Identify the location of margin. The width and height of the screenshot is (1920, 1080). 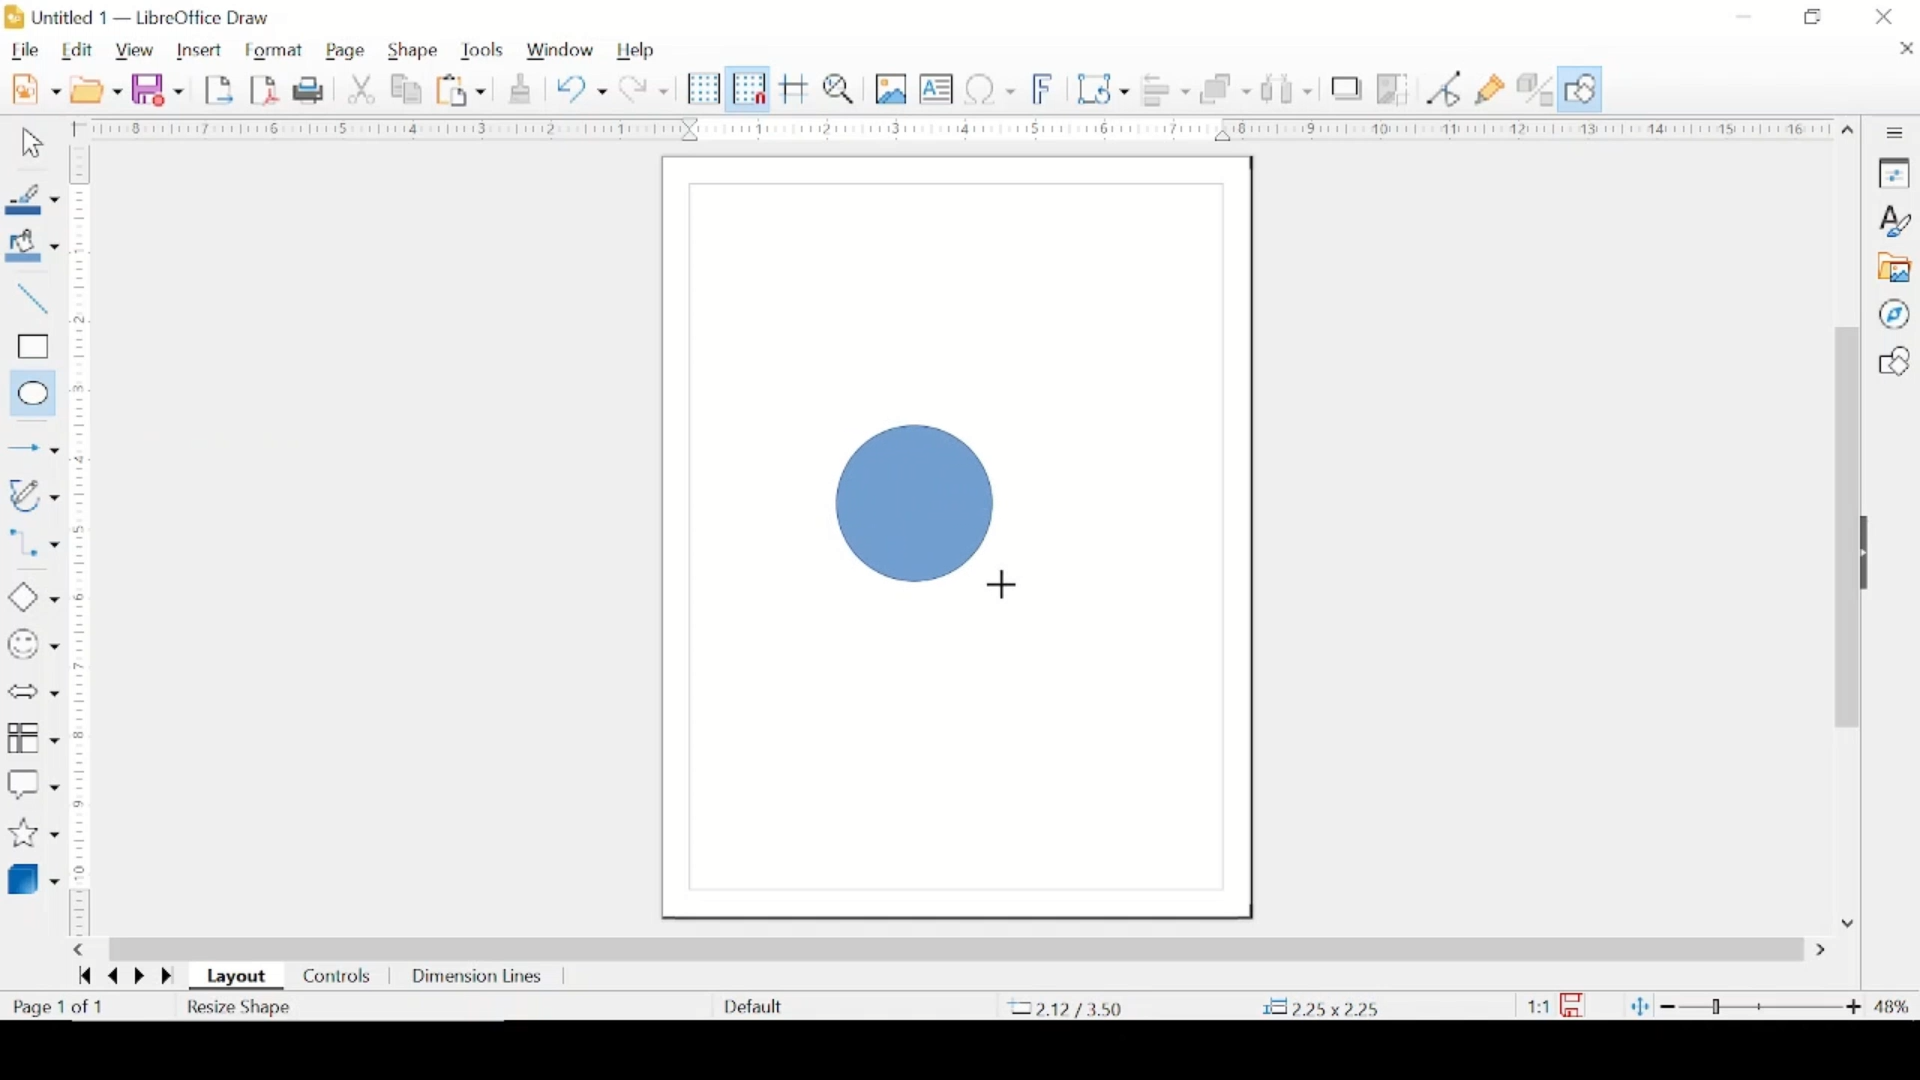
(84, 698).